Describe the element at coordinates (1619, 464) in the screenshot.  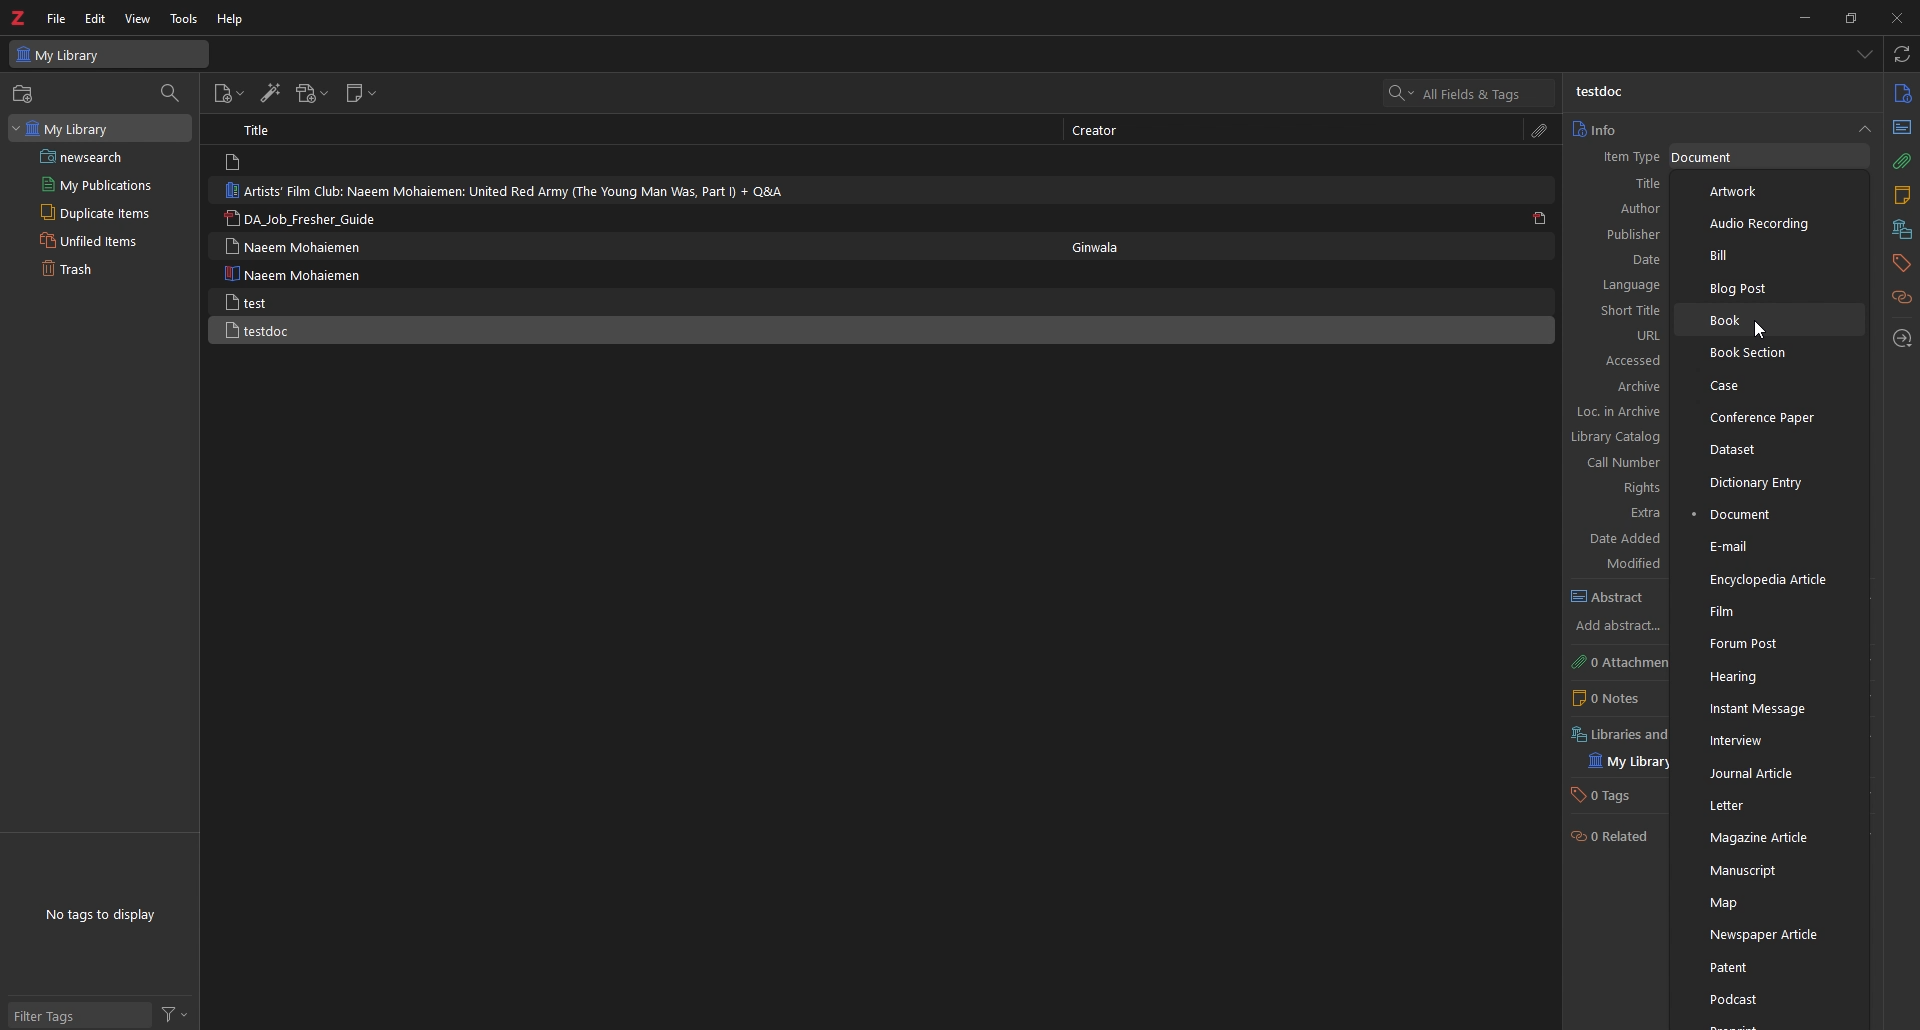
I see `Call Number` at that location.